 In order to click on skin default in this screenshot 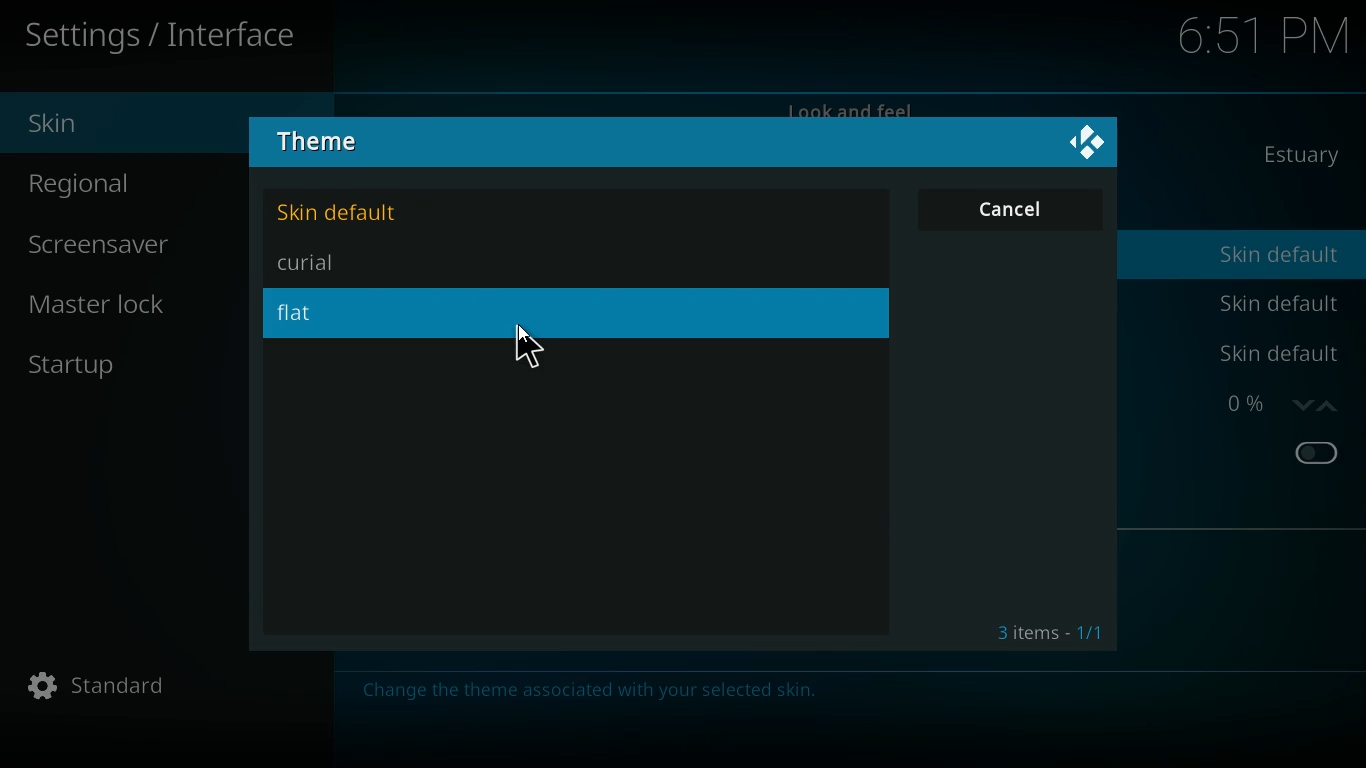, I will do `click(1274, 354)`.